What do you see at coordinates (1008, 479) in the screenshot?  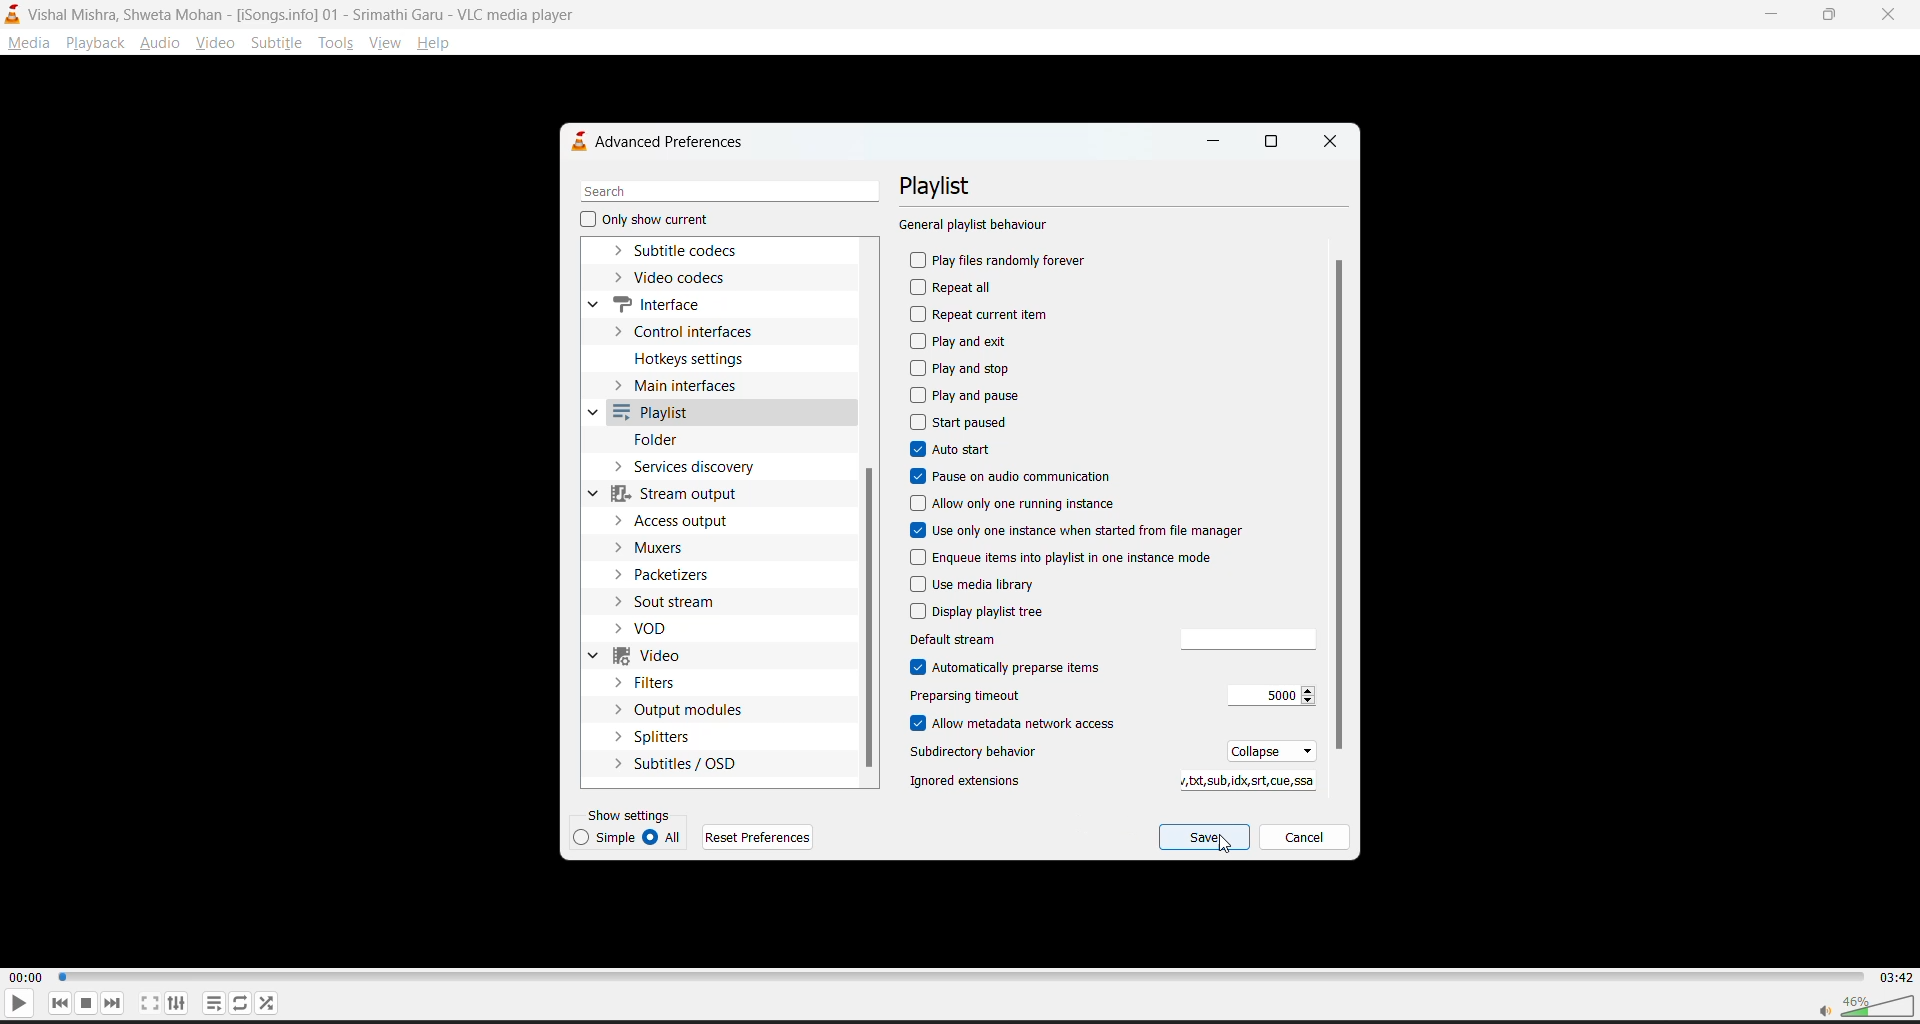 I see `pause on audio communication` at bounding box center [1008, 479].